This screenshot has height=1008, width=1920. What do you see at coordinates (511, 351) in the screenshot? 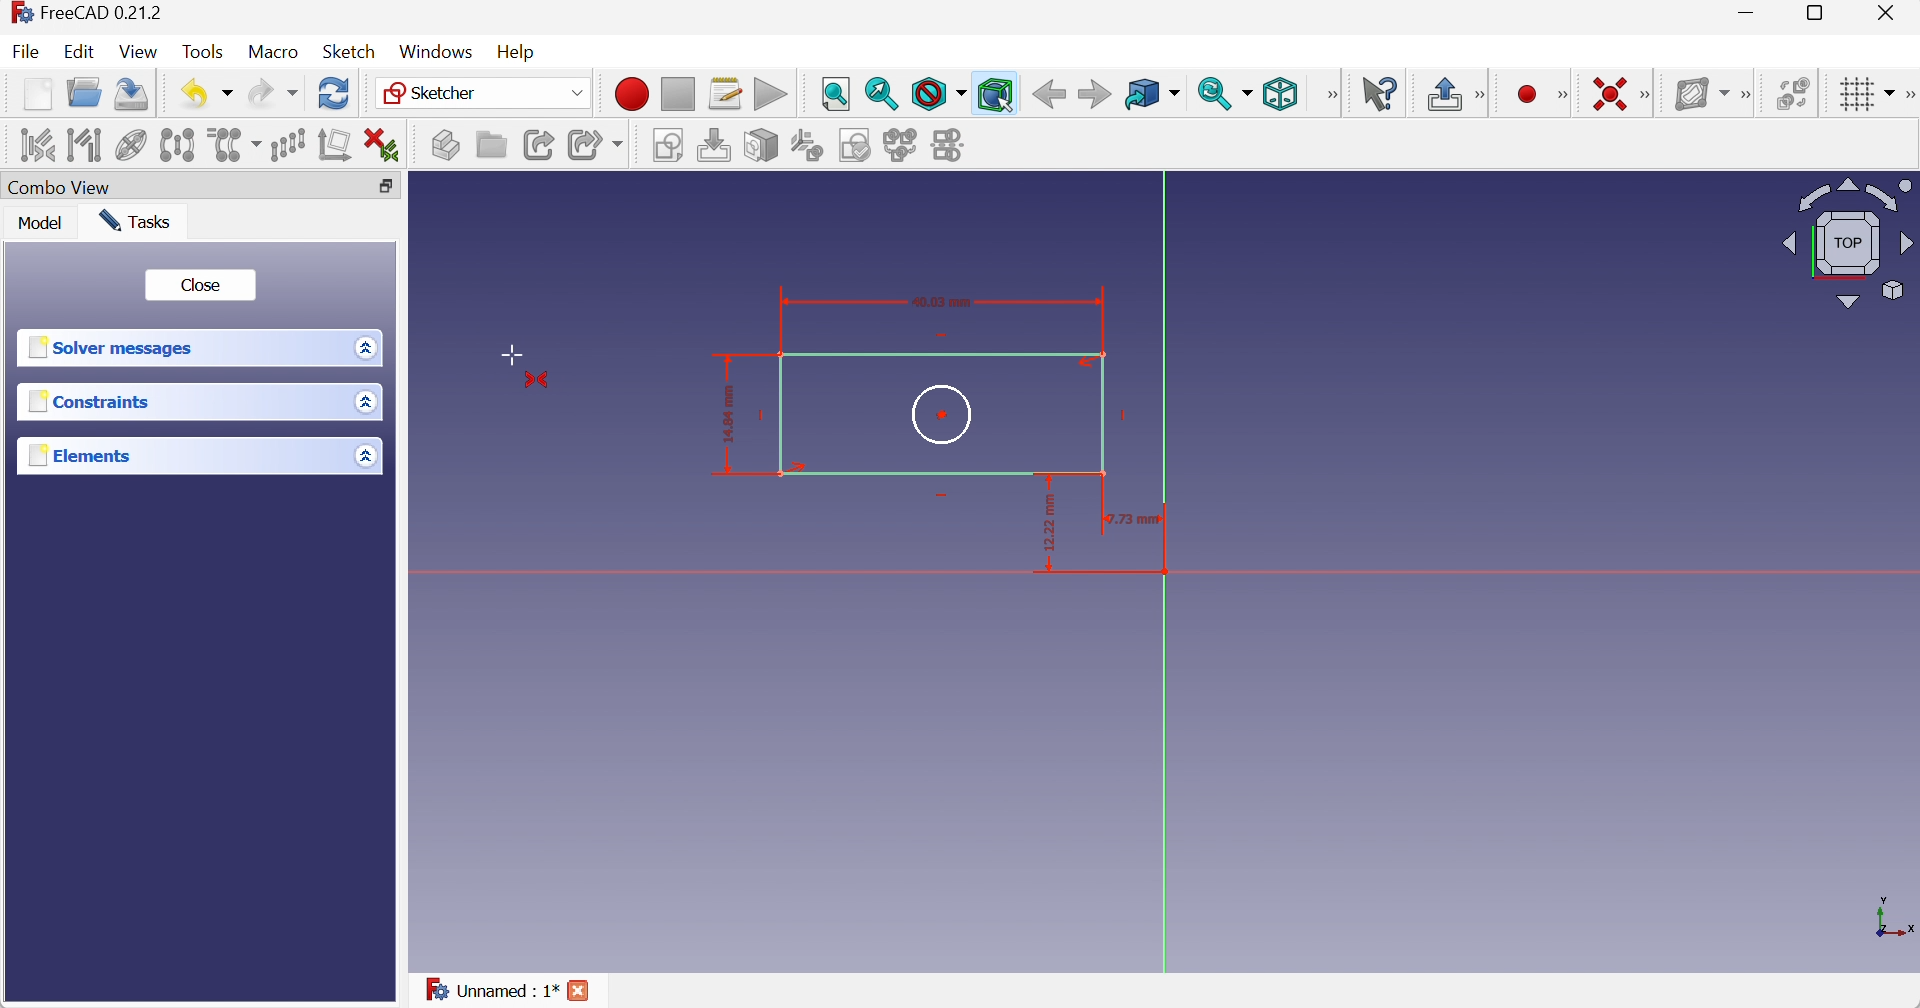
I see `Cursor` at bounding box center [511, 351].